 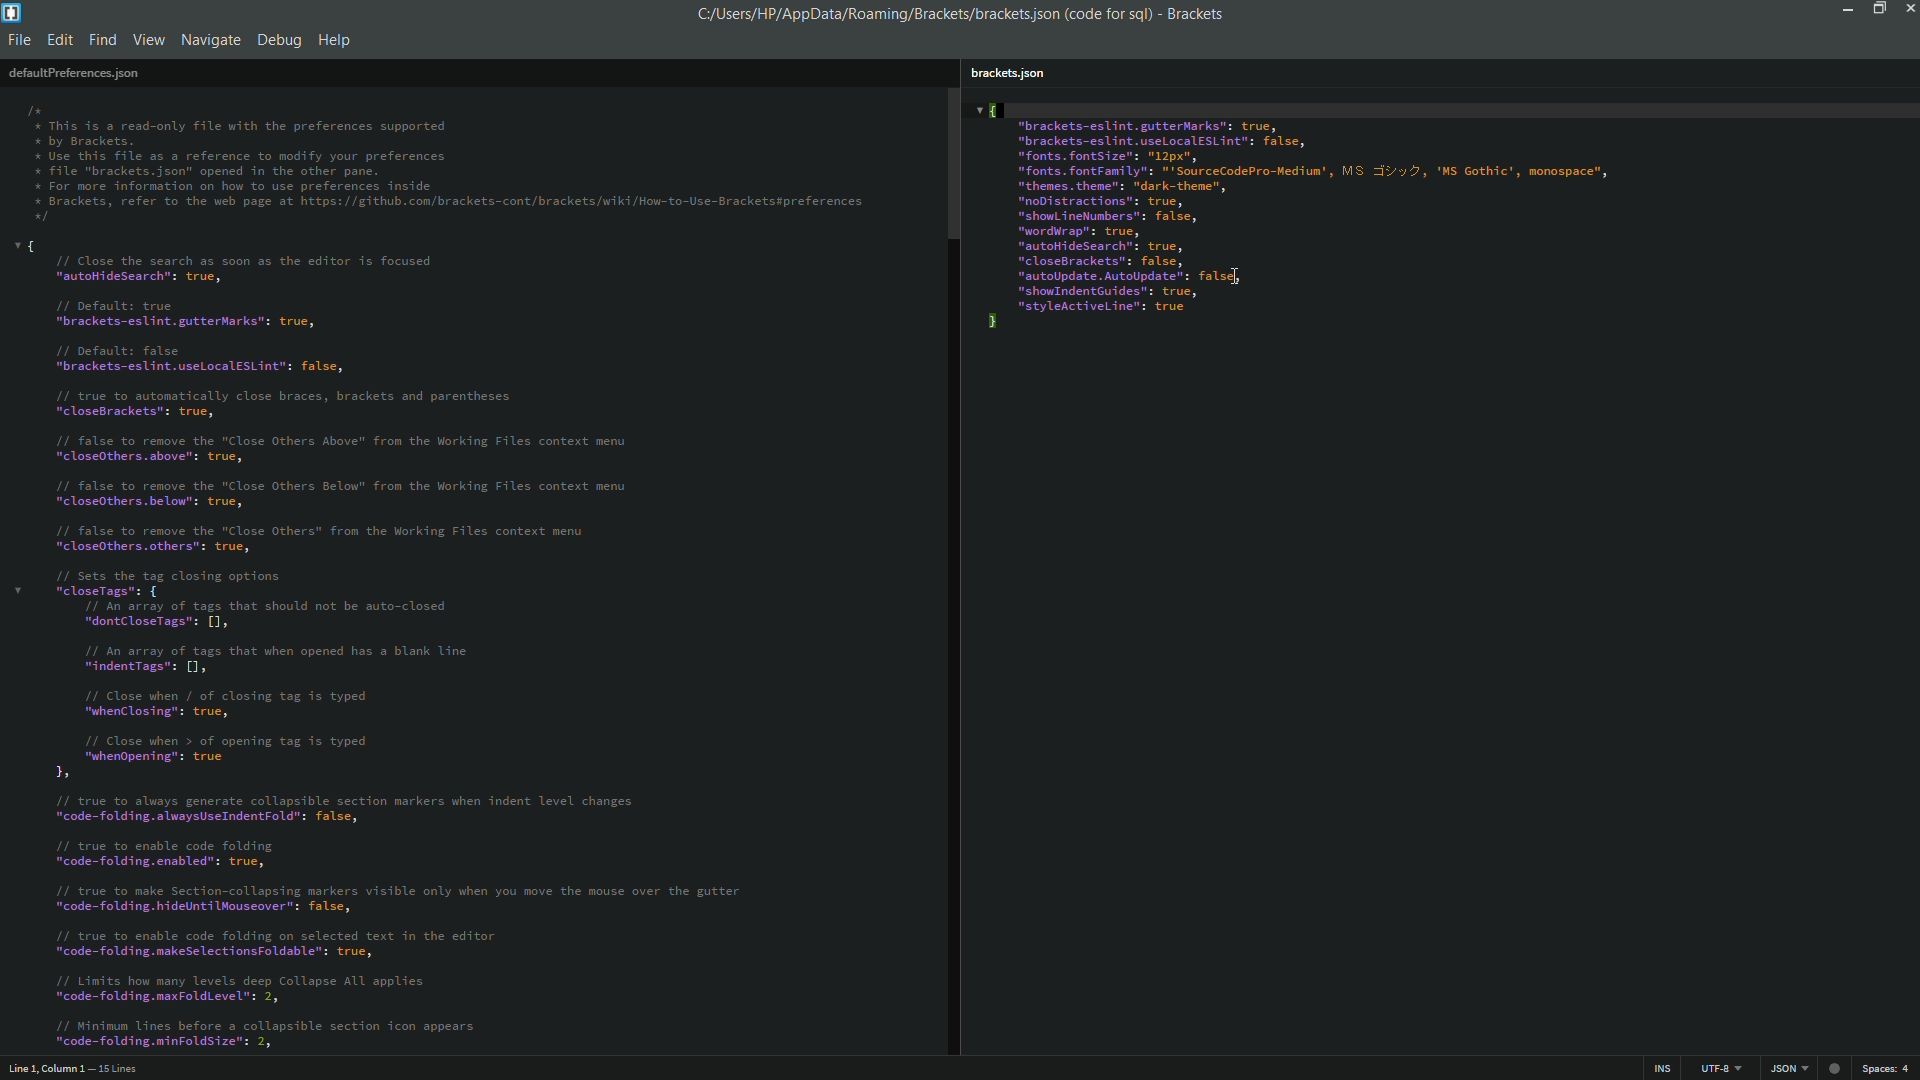 What do you see at coordinates (336, 40) in the screenshot?
I see `help menu` at bounding box center [336, 40].